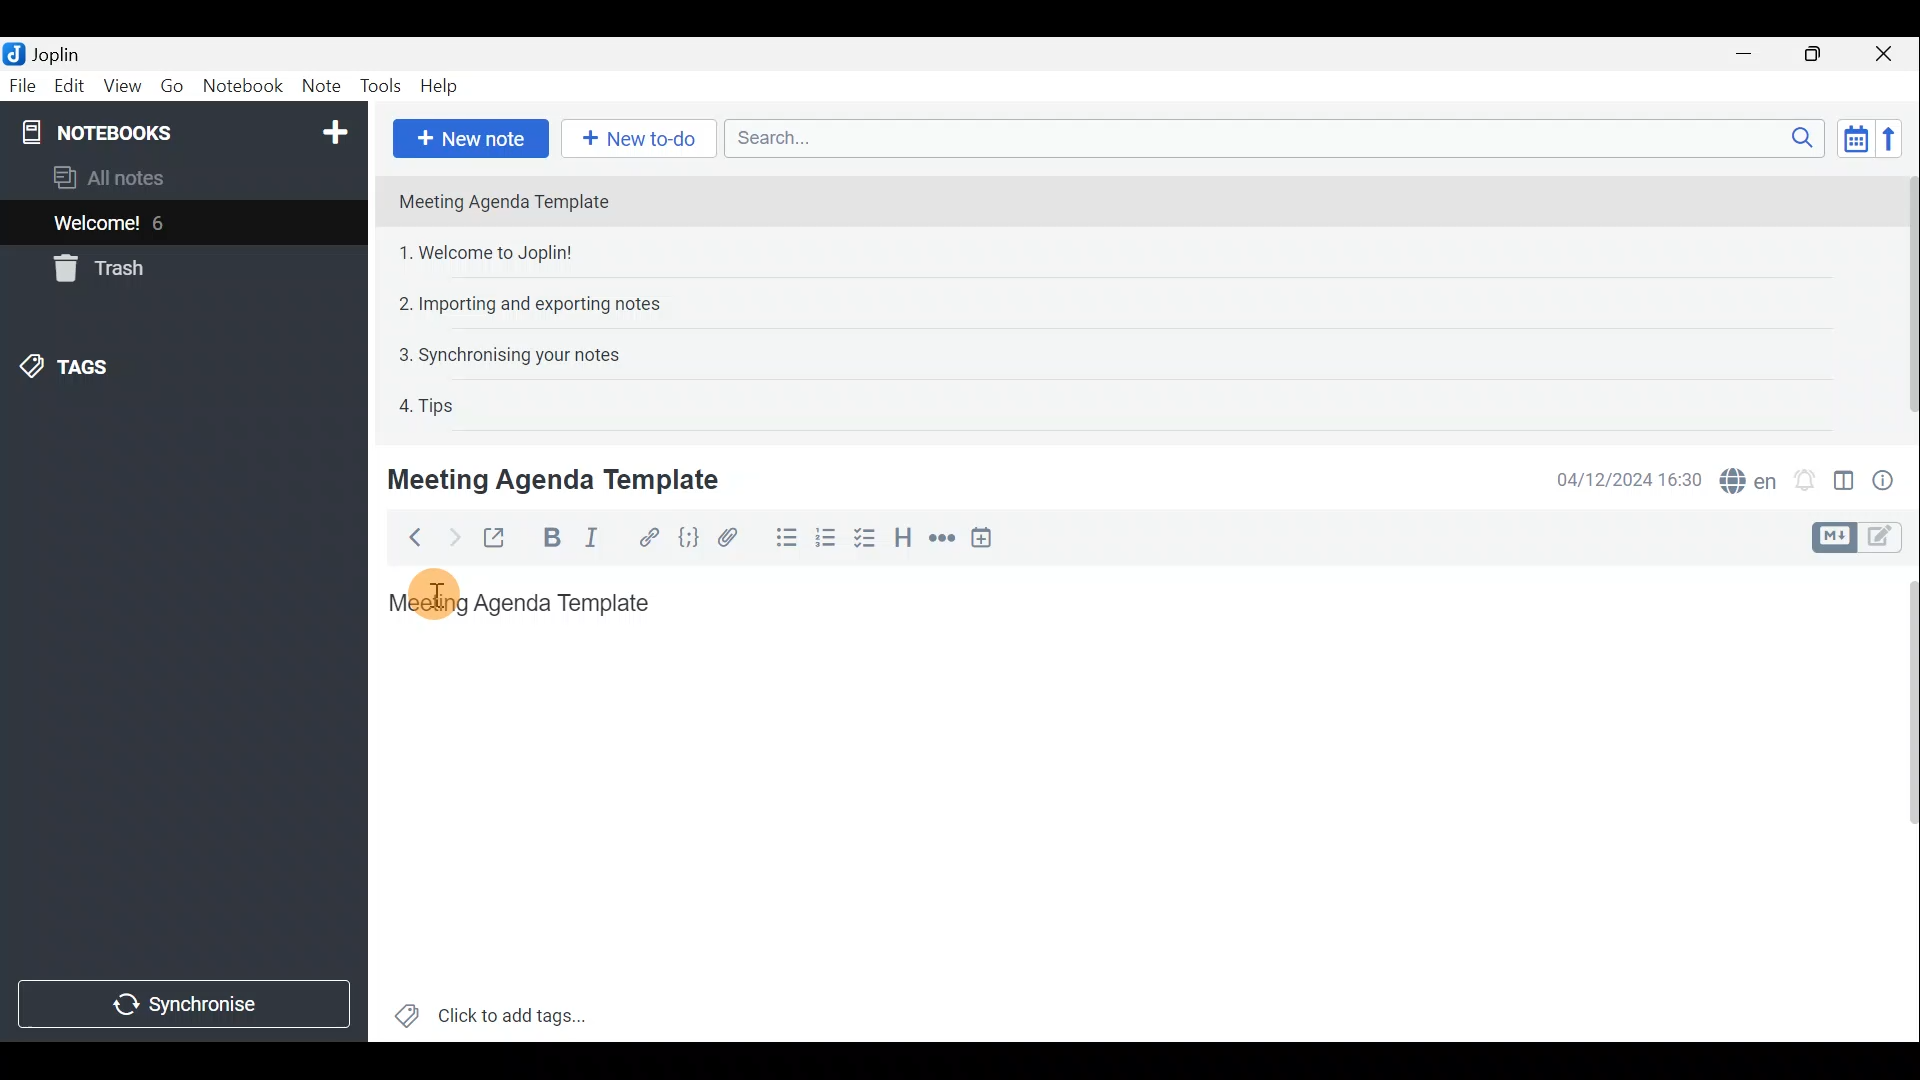 Image resolution: width=1920 pixels, height=1080 pixels. Describe the element at coordinates (443, 86) in the screenshot. I see `Help` at that location.